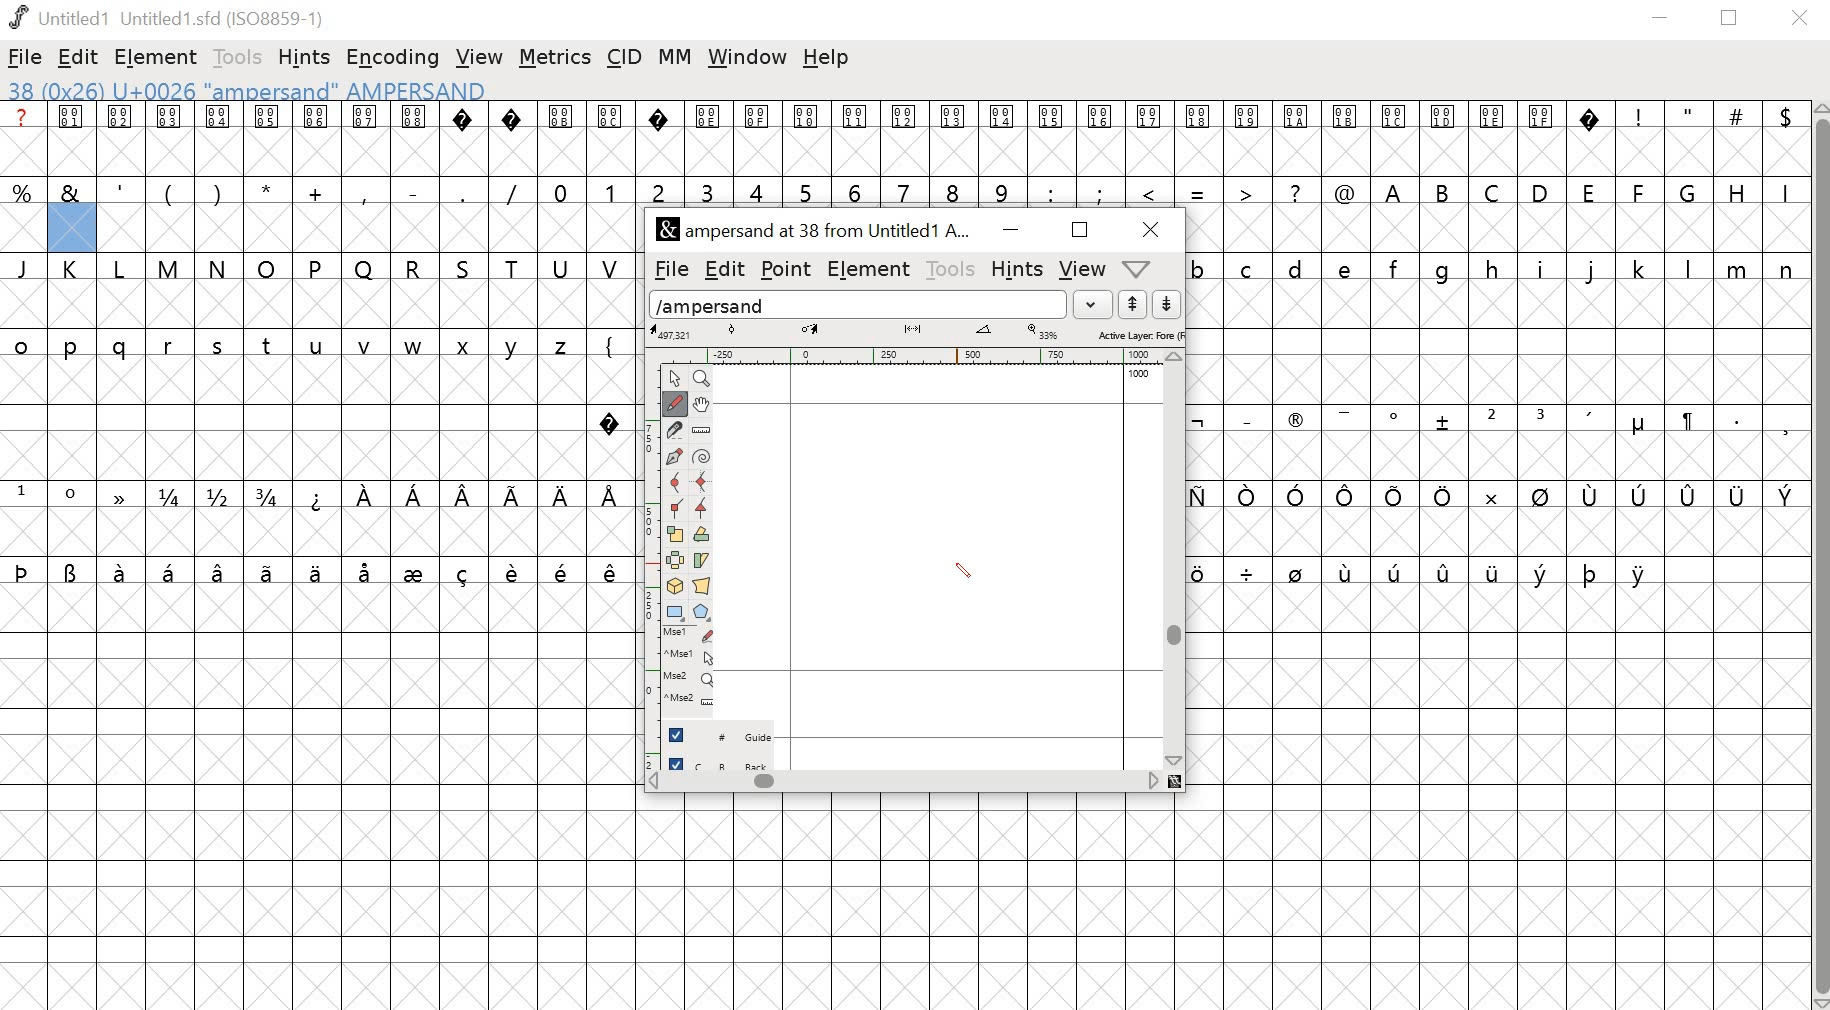 The width and height of the screenshot is (1830, 1010). What do you see at coordinates (514, 494) in the screenshot?
I see `symbol` at bounding box center [514, 494].